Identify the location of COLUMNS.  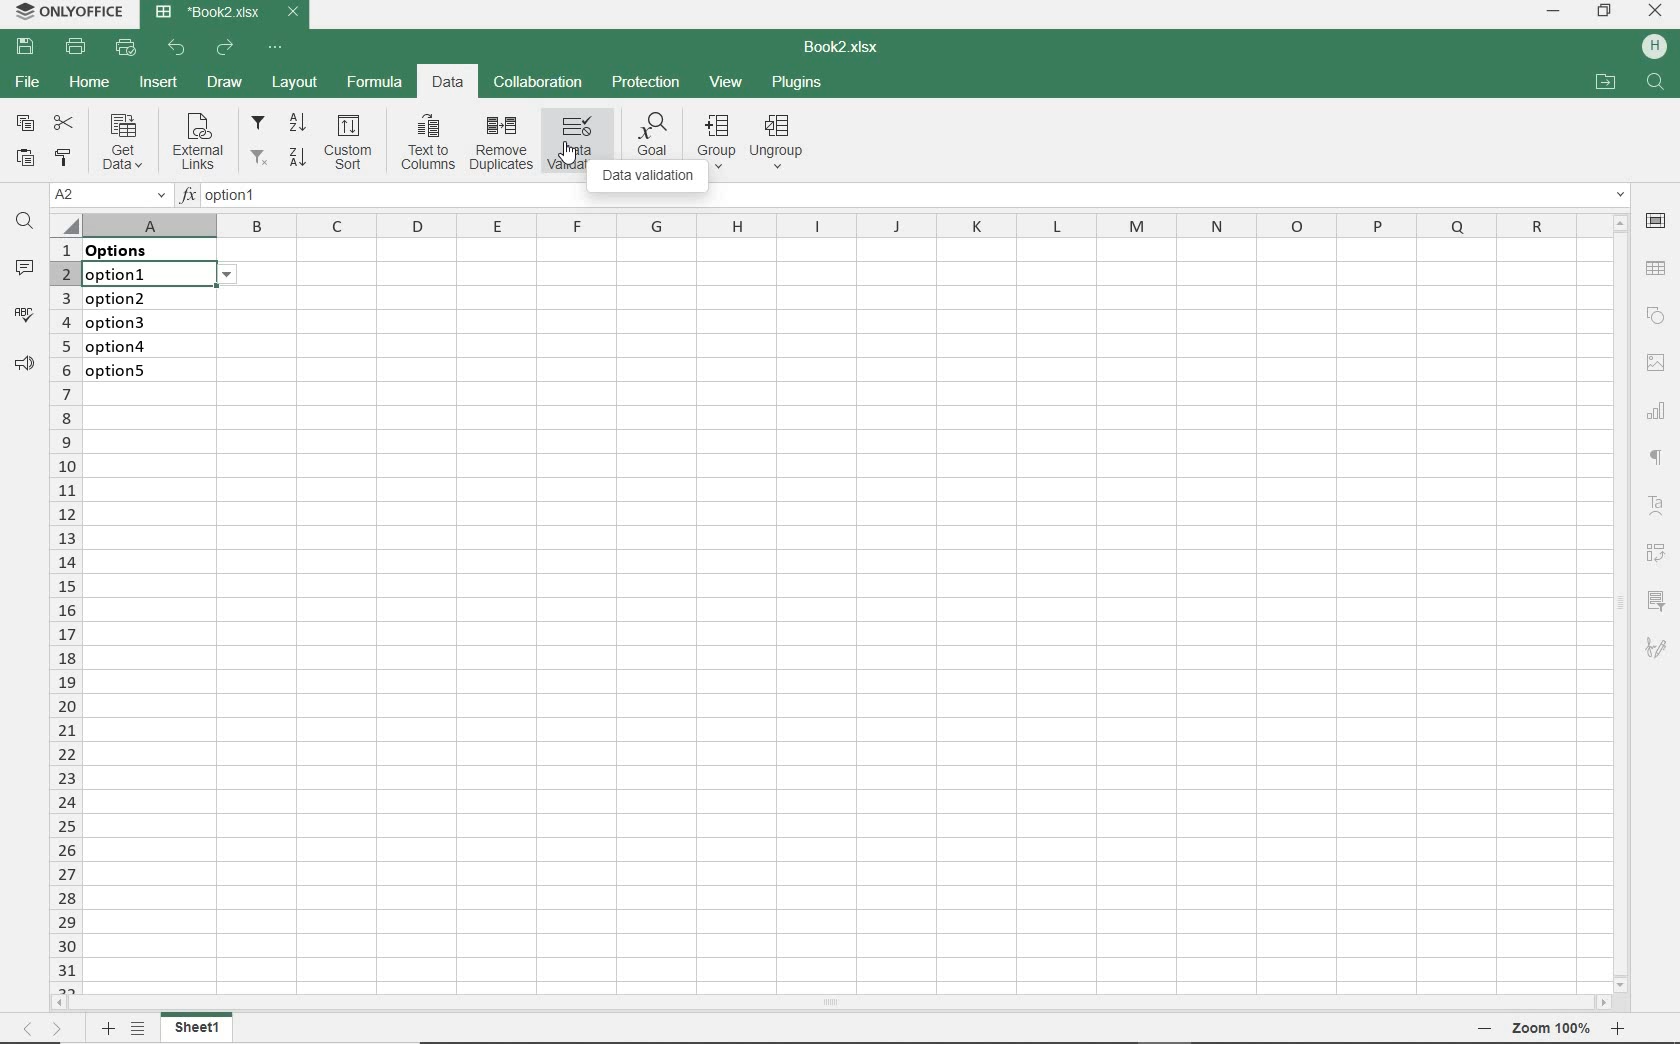
(842, 224).